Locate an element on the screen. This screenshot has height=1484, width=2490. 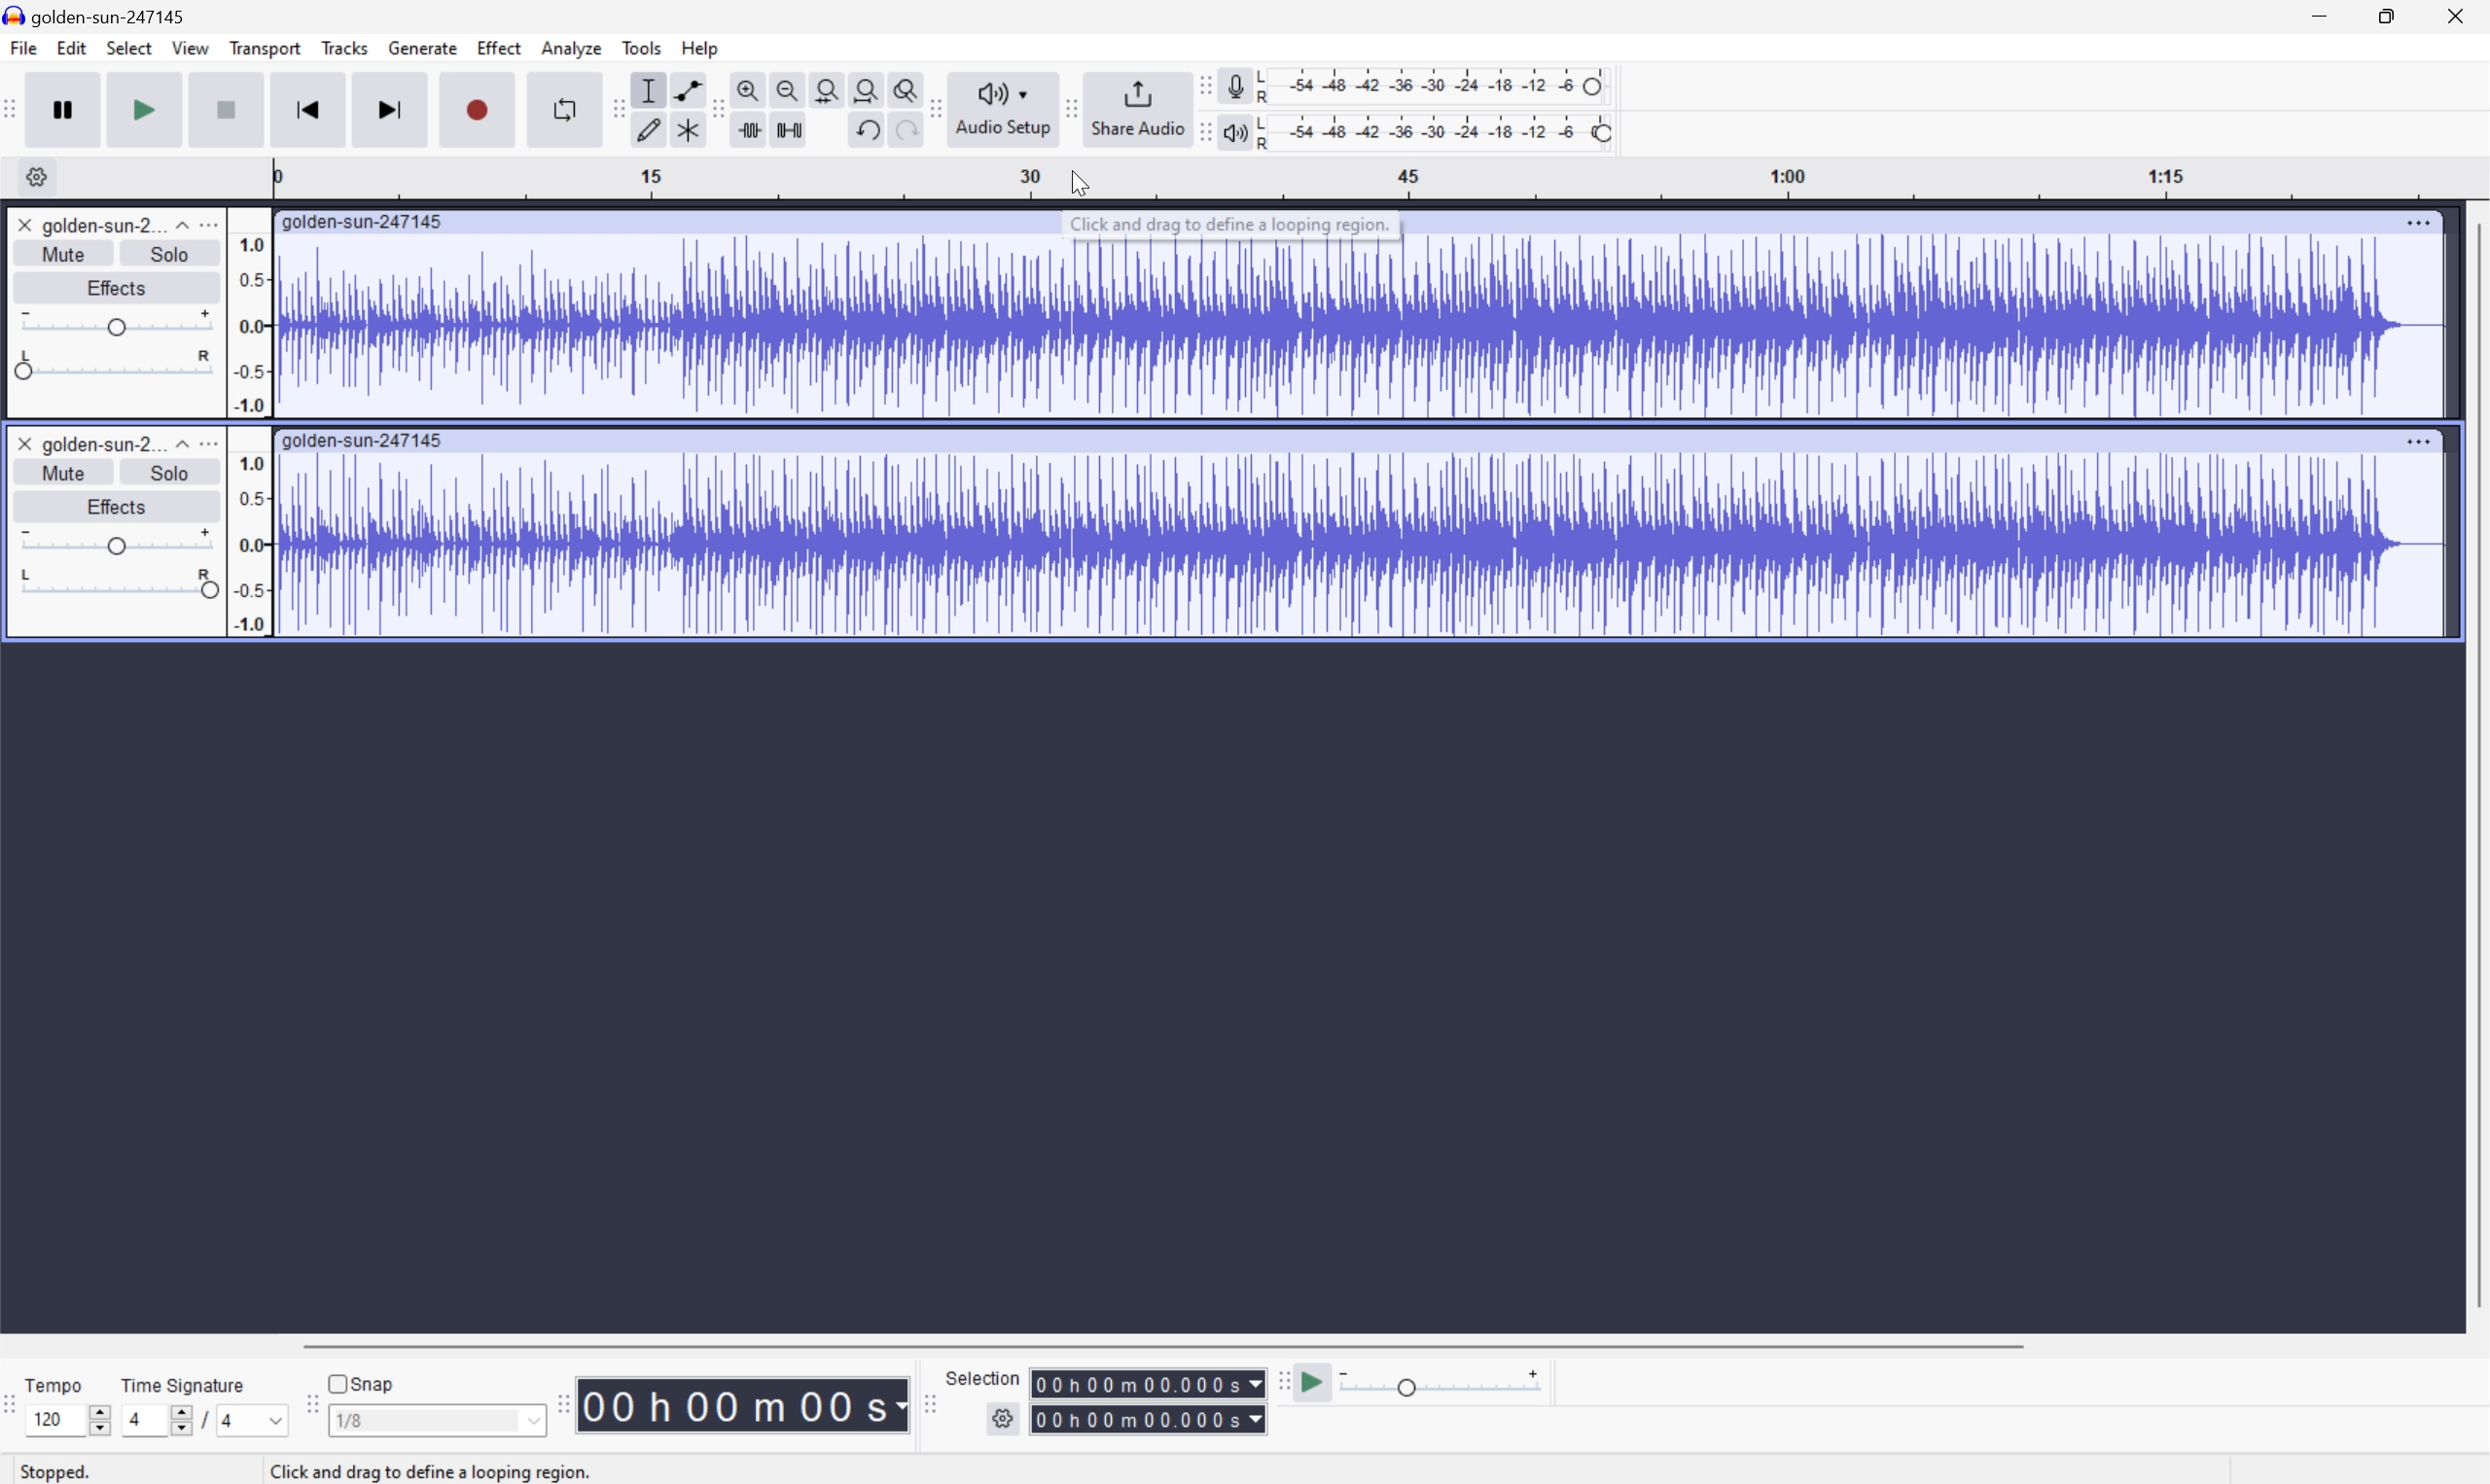
Recording level: 62% is located at coordinates (1435, 83).